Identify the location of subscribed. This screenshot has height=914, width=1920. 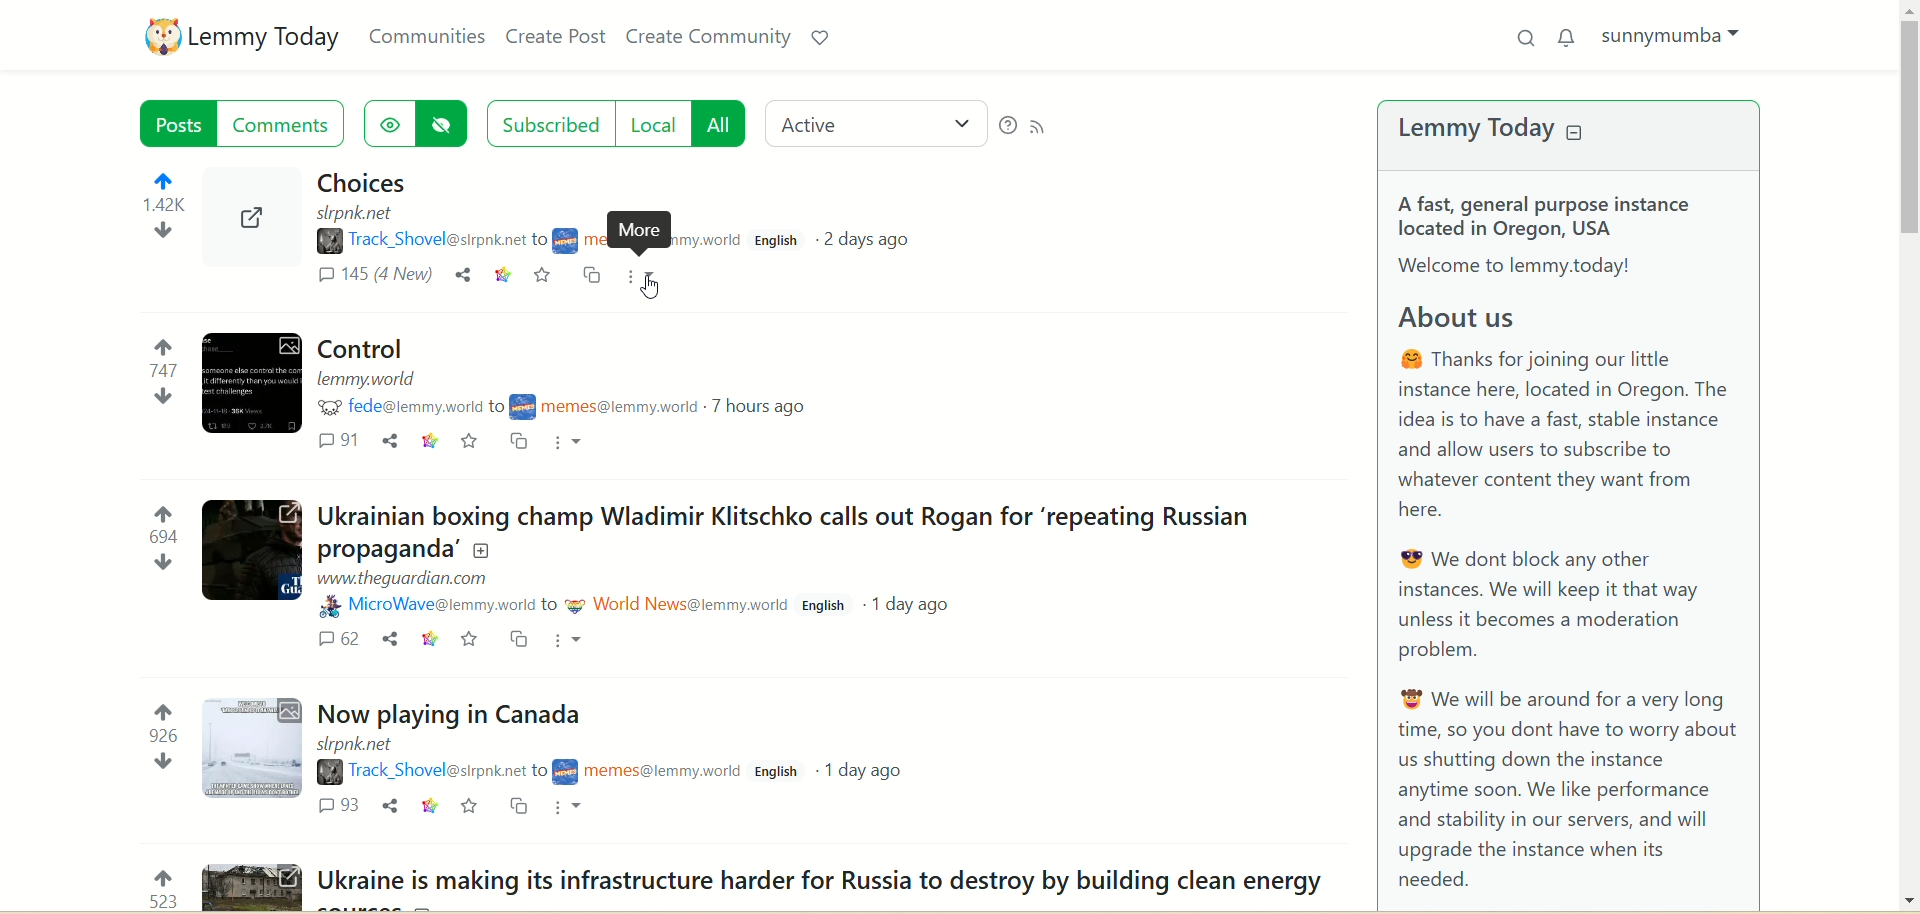
(548, 122).